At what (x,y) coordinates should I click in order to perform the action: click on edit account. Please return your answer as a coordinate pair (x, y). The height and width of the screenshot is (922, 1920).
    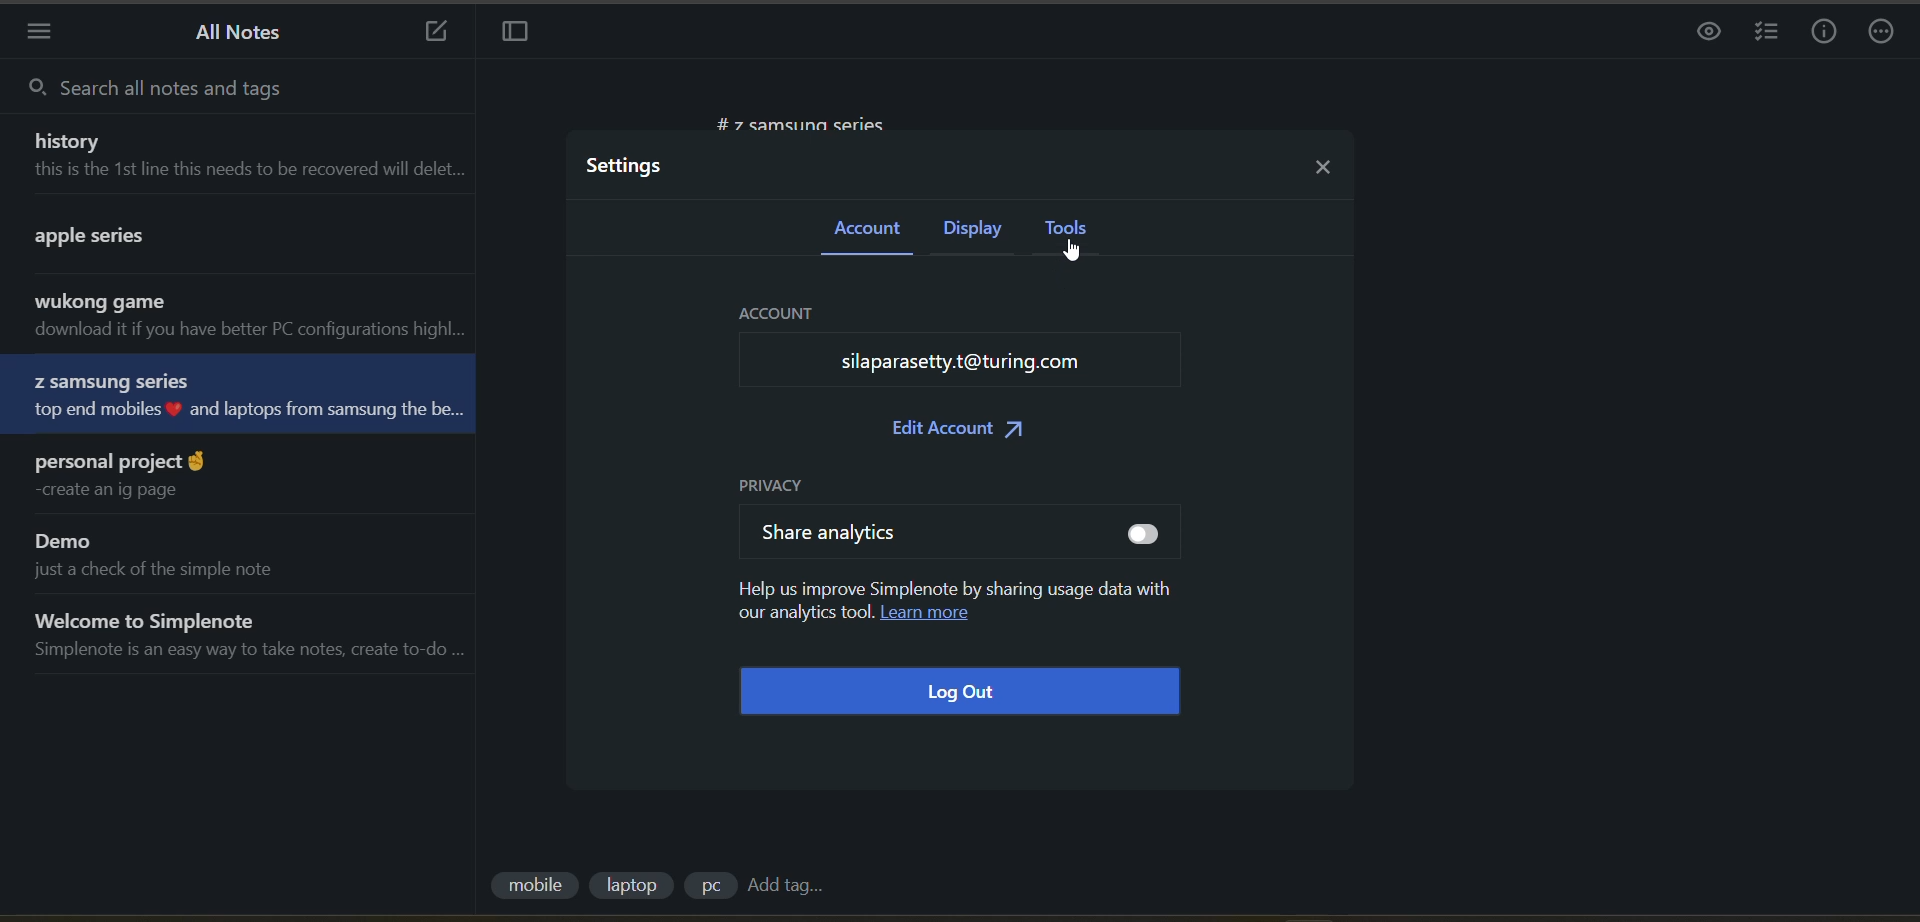
    Looking at the image, I should click on (957, 430).